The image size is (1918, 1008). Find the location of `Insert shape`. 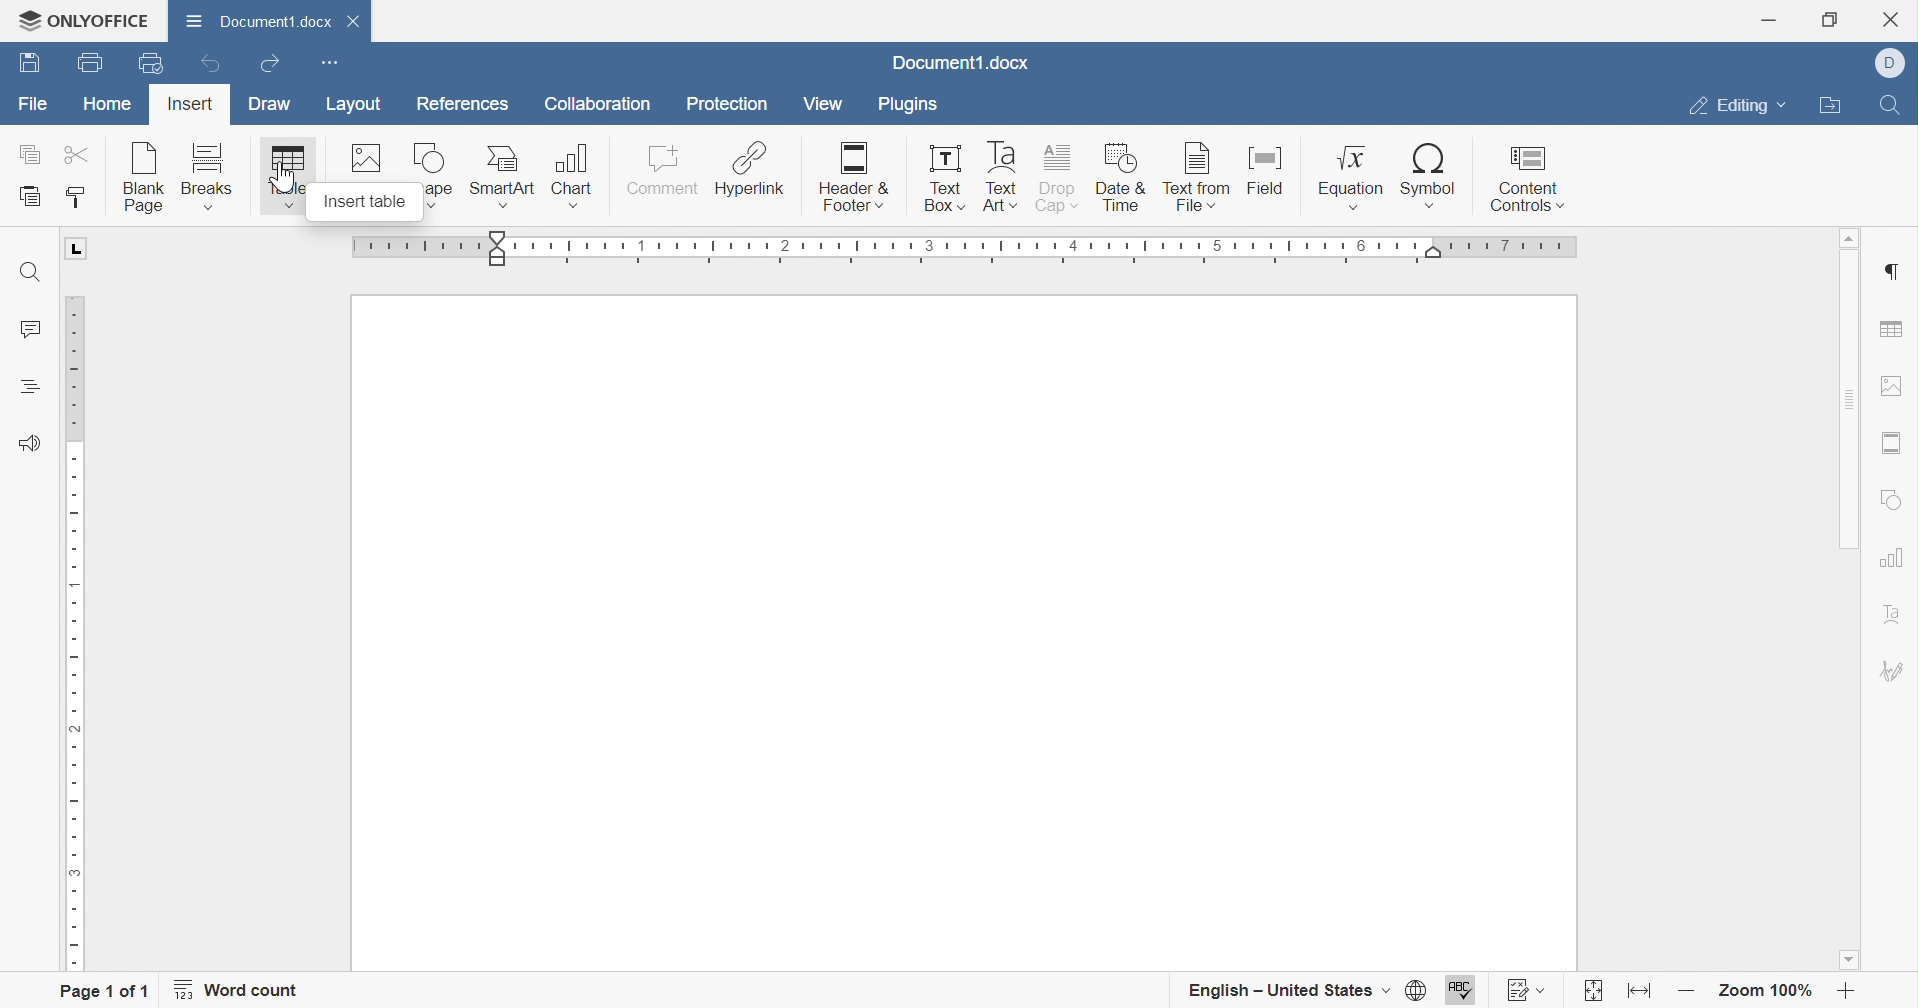

Insert shape is located at coordinates (436, 176).